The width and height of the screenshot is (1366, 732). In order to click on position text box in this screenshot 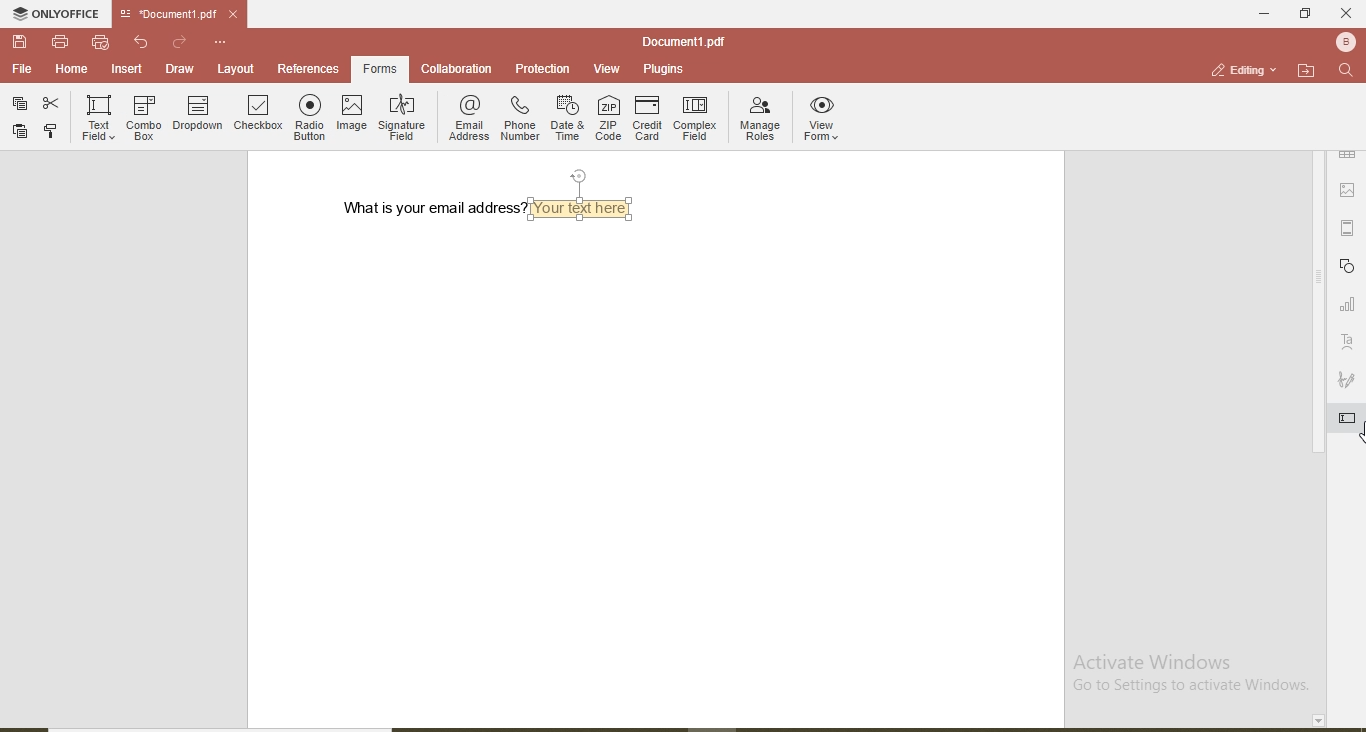, I will do `click(579, 177)`.